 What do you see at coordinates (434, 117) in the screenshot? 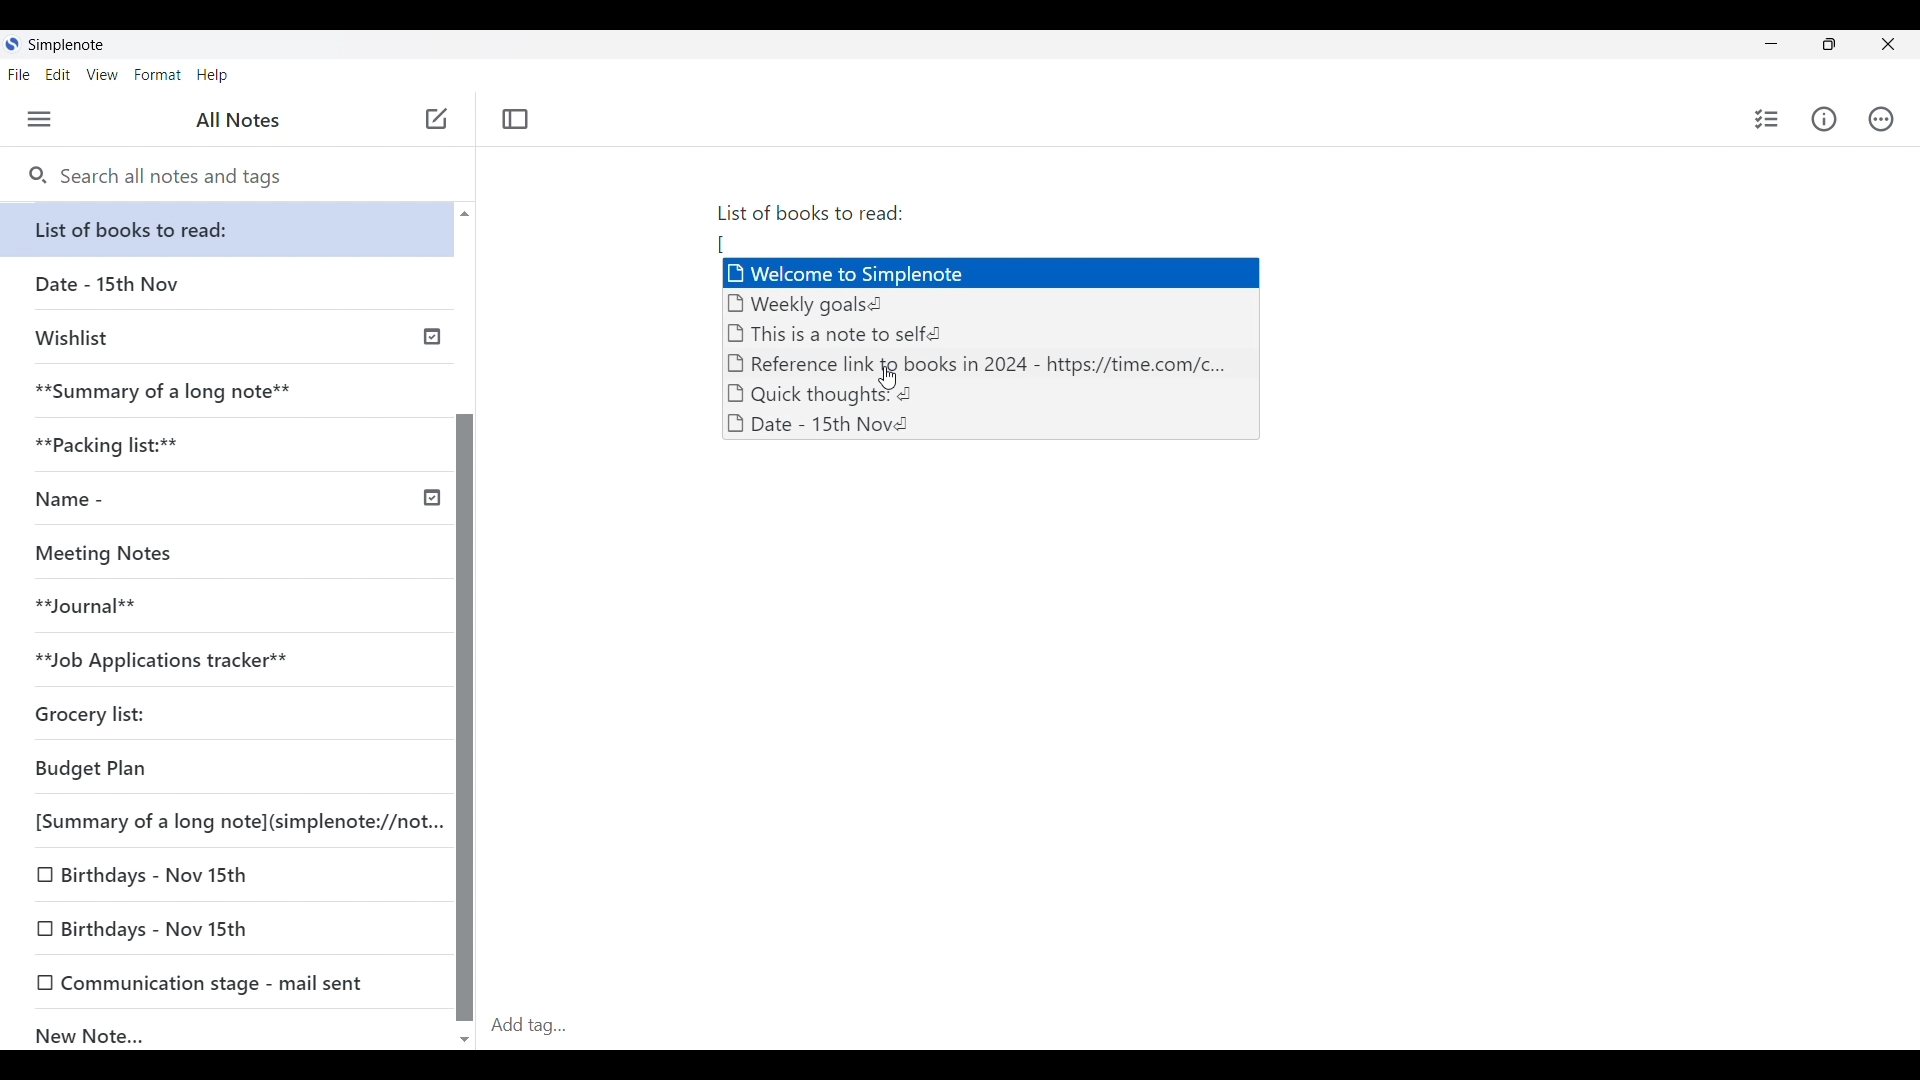
I see `add note` at bounding box center [434, 117].